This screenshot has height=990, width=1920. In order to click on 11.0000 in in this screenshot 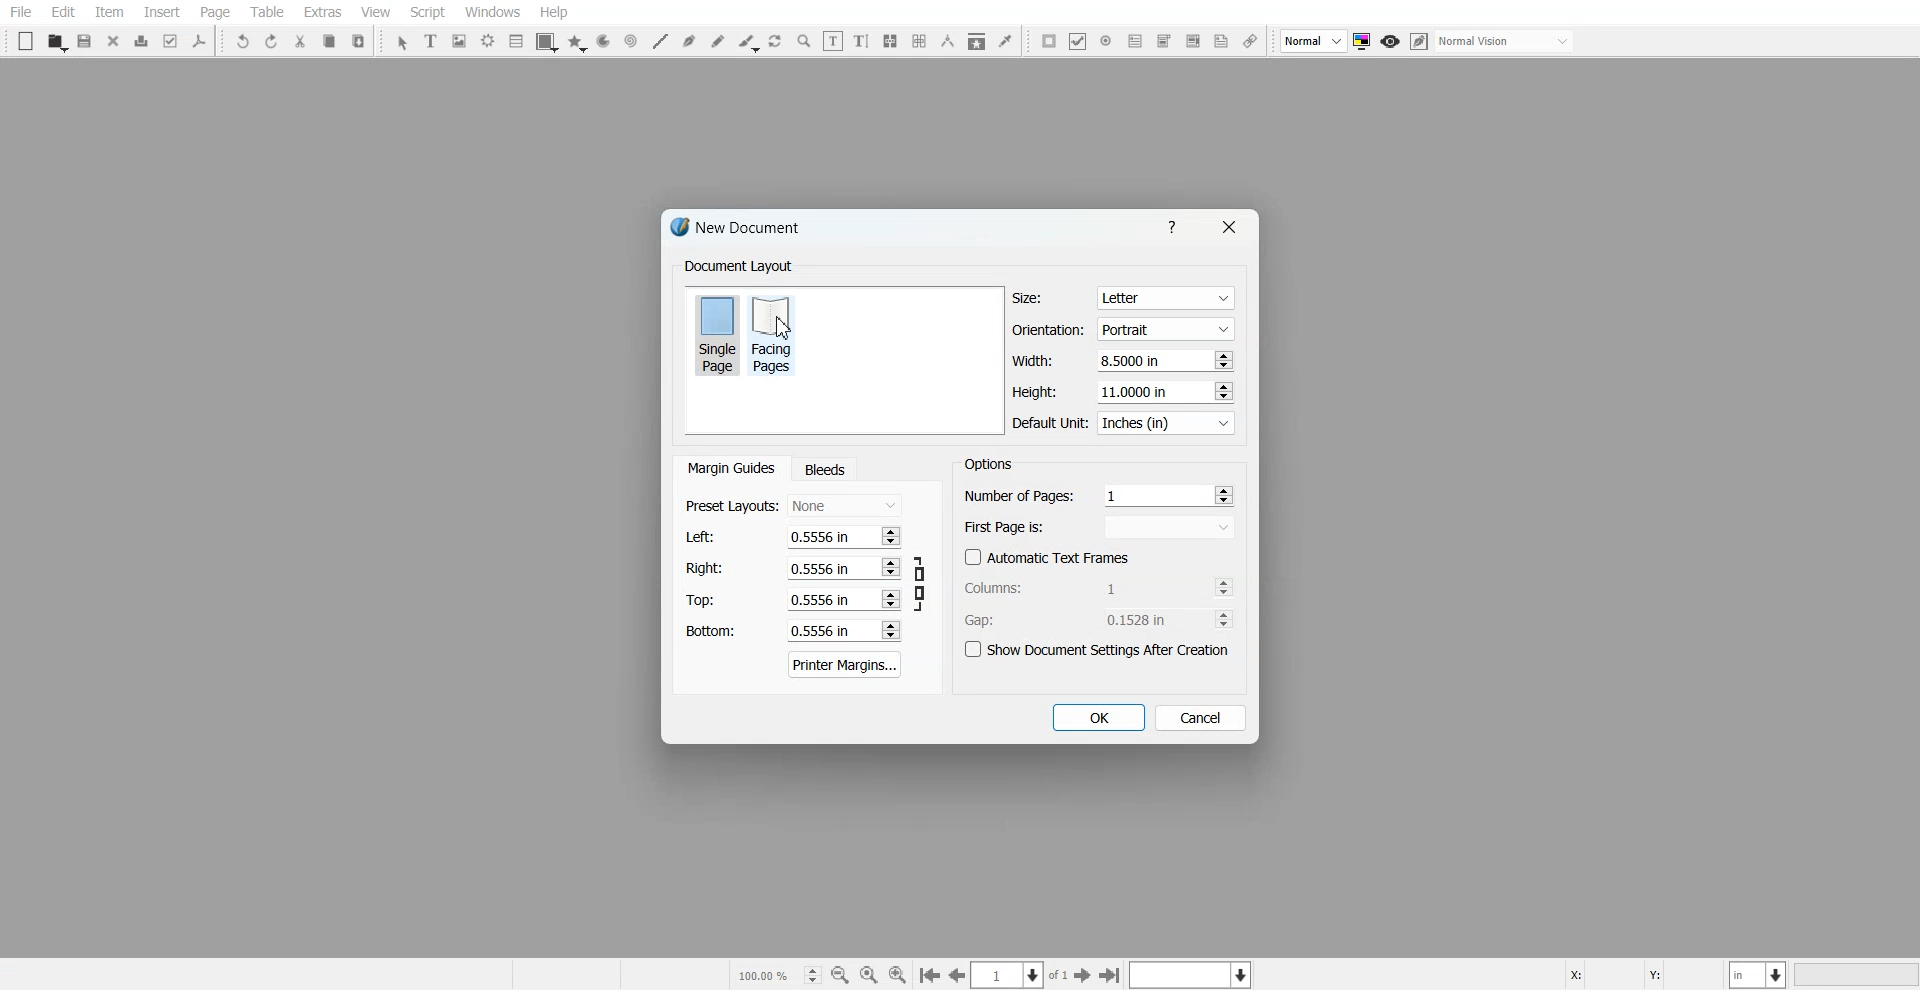, I will do `click(1136, 391)`.